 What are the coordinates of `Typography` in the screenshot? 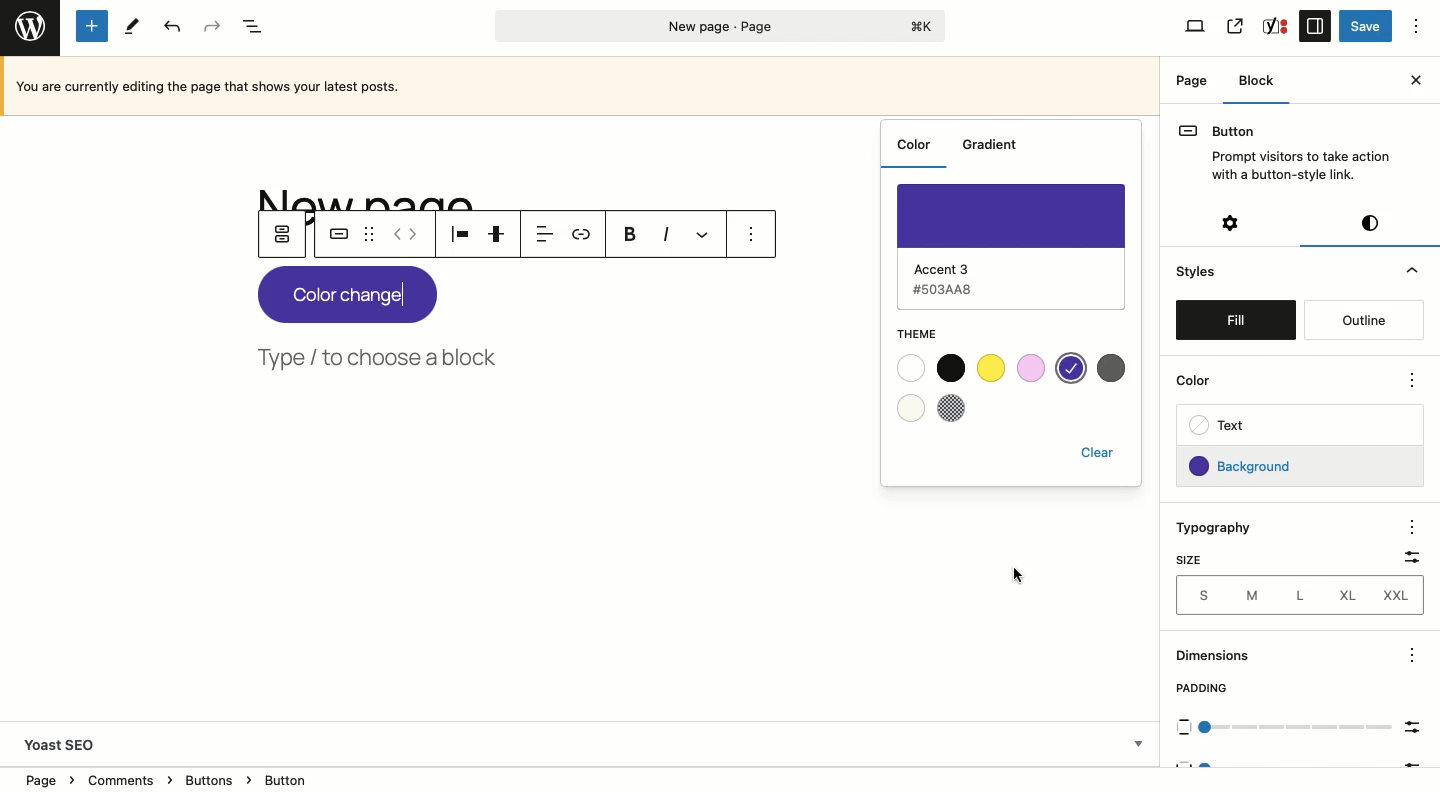 It's located at (1223, 527).